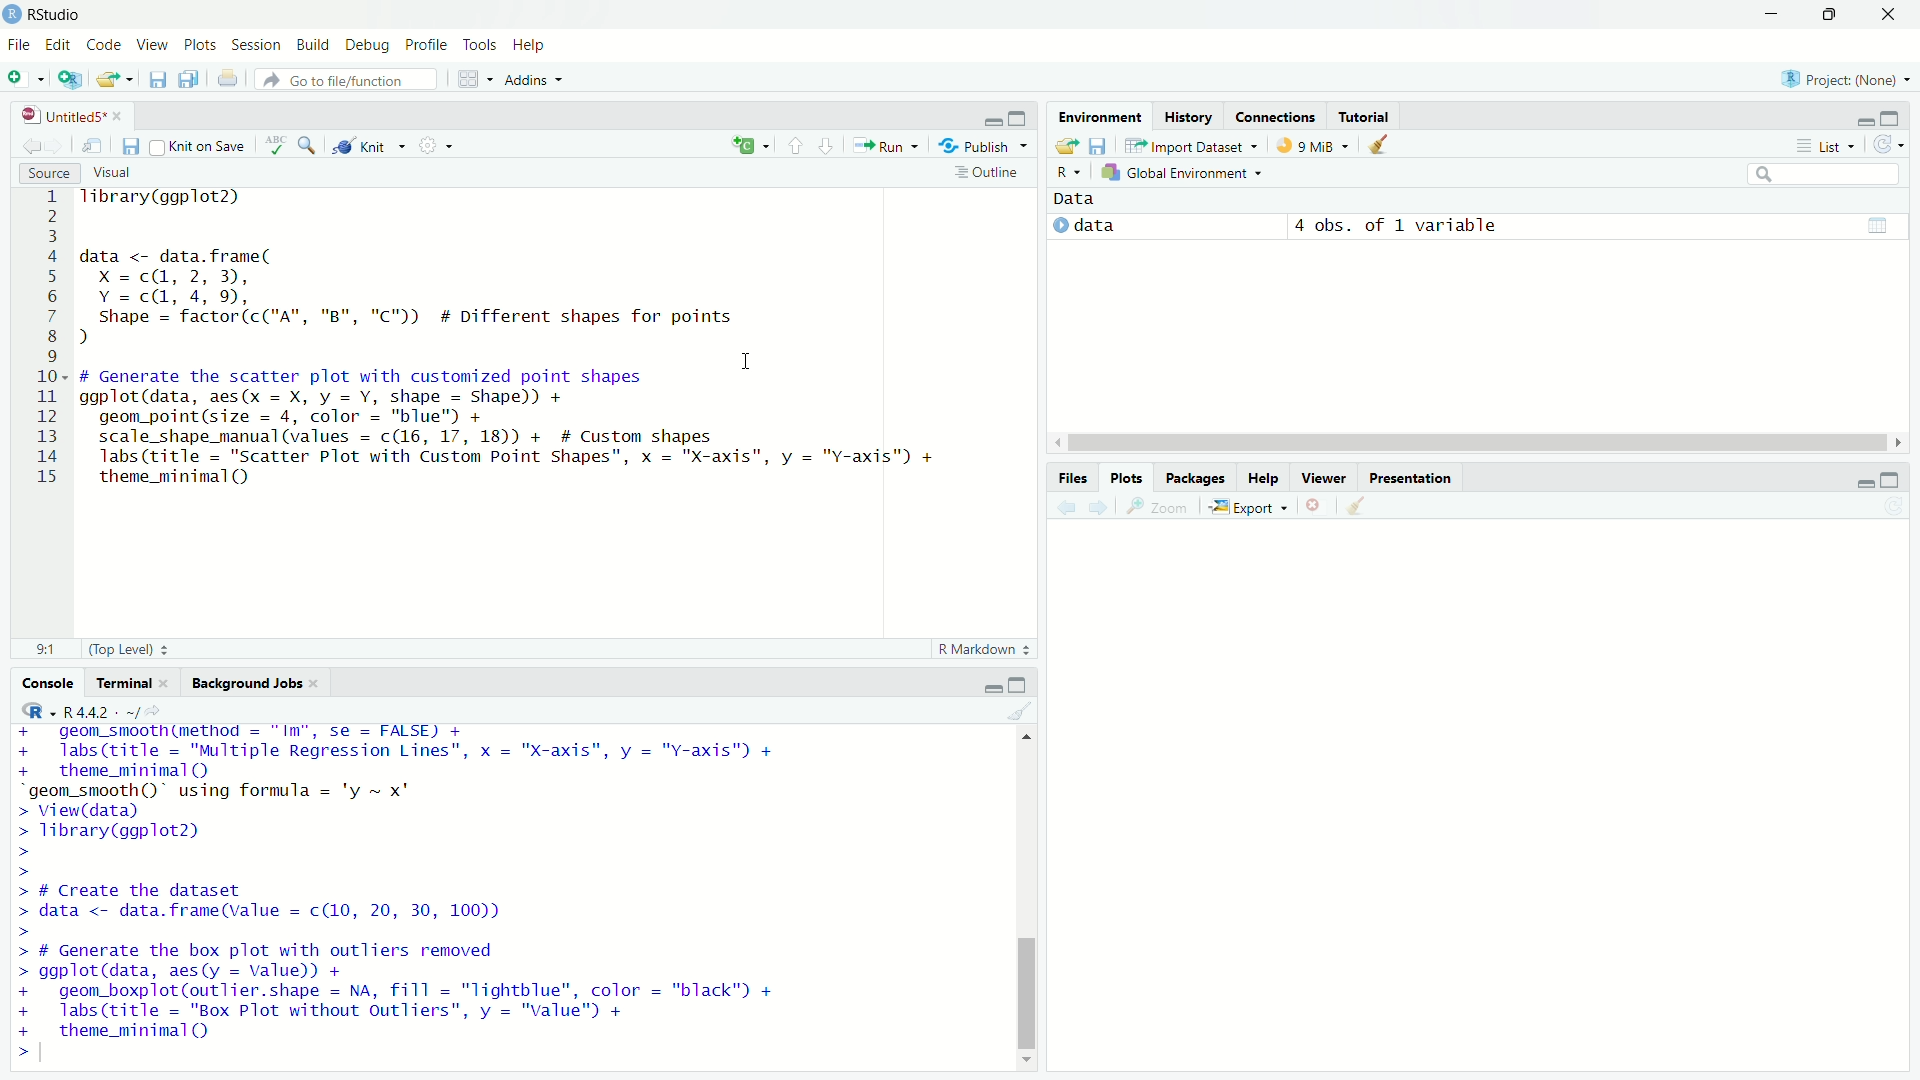 The image size is (1920, 1080). I want to click on data, so click(1094, 225).